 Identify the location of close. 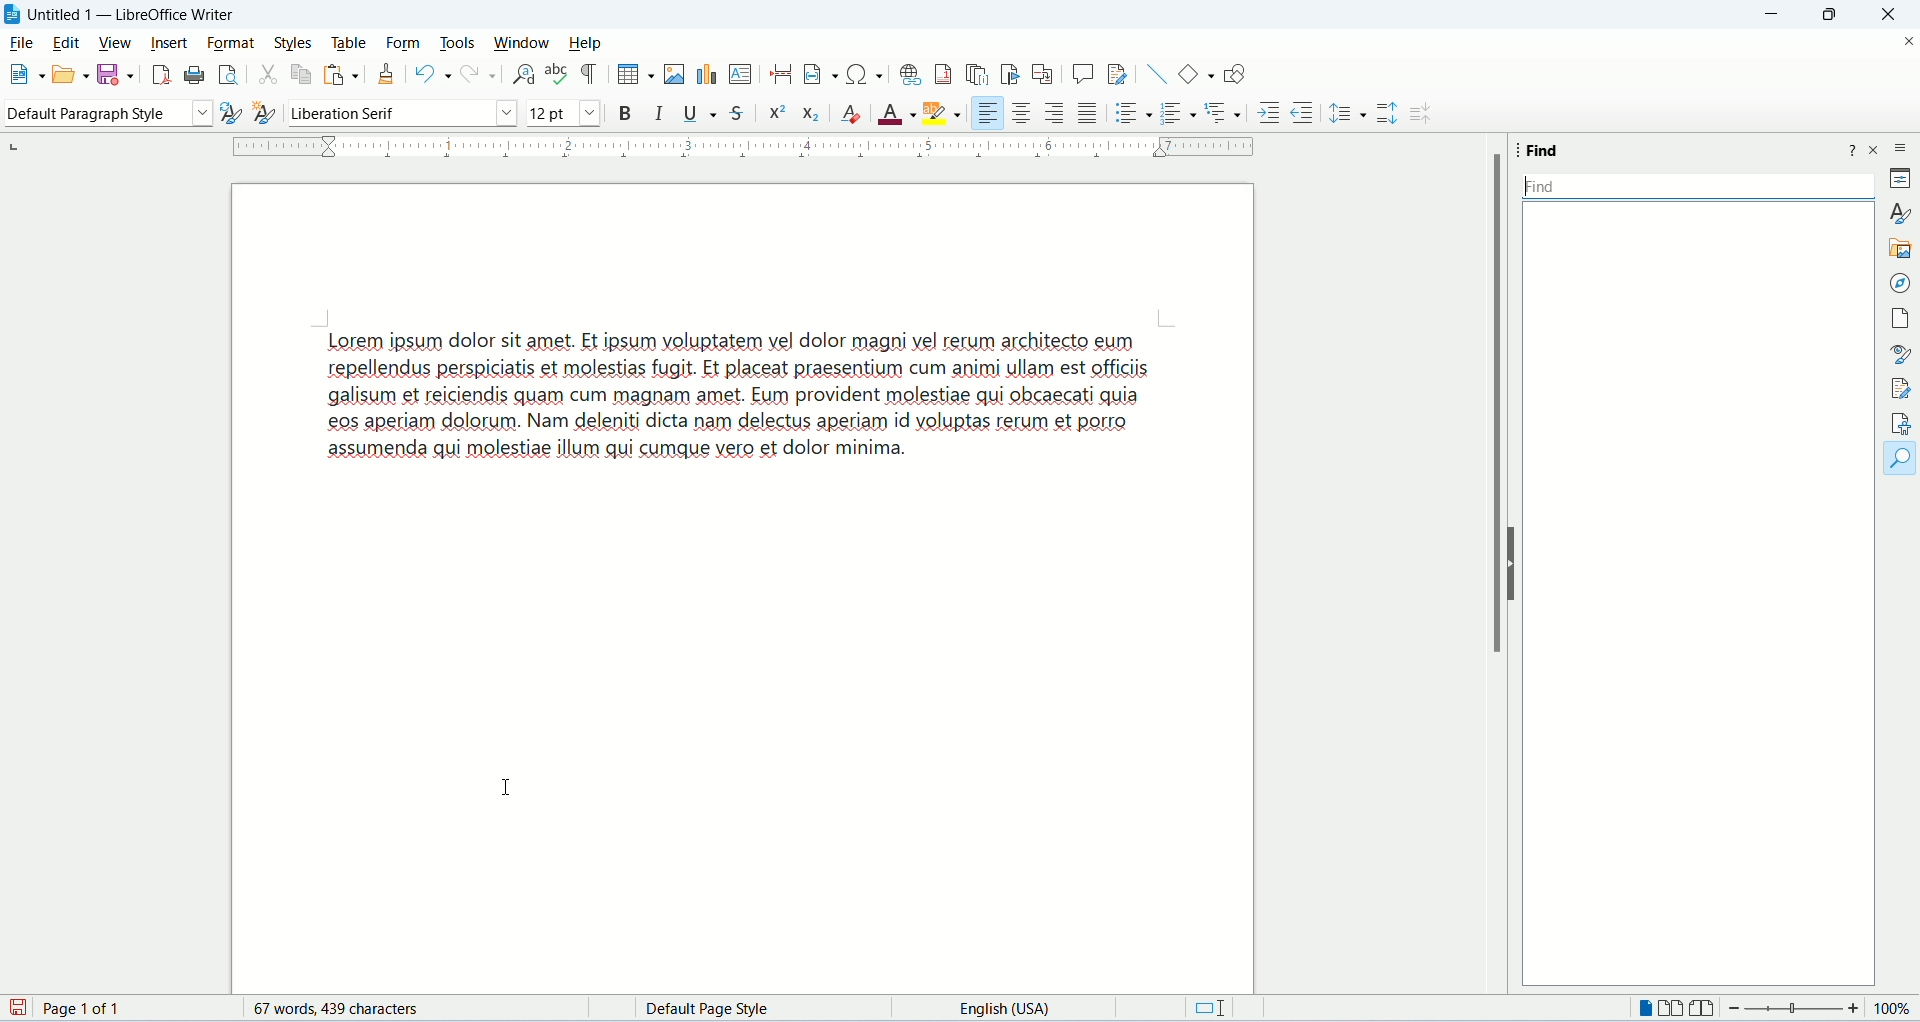
(1877, 149).